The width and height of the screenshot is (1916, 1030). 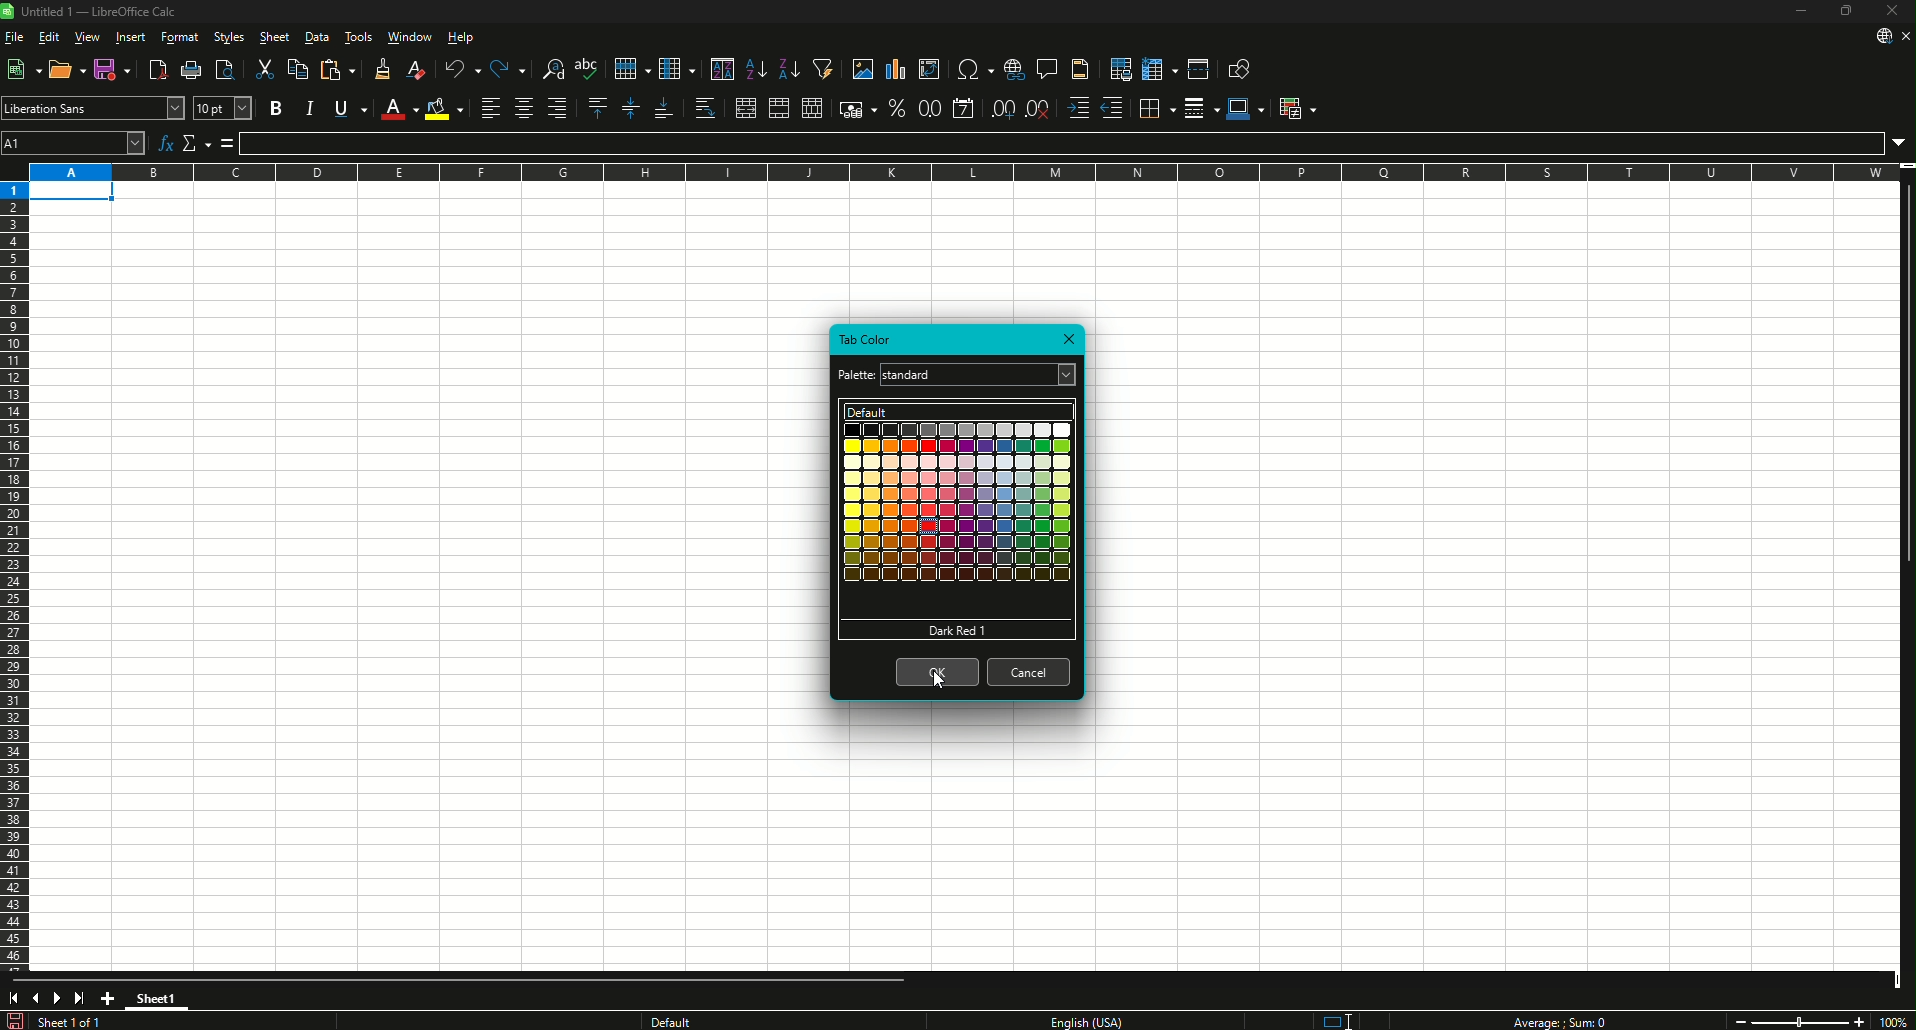 I want to click on Tab Color, so click(x=867, y=340).